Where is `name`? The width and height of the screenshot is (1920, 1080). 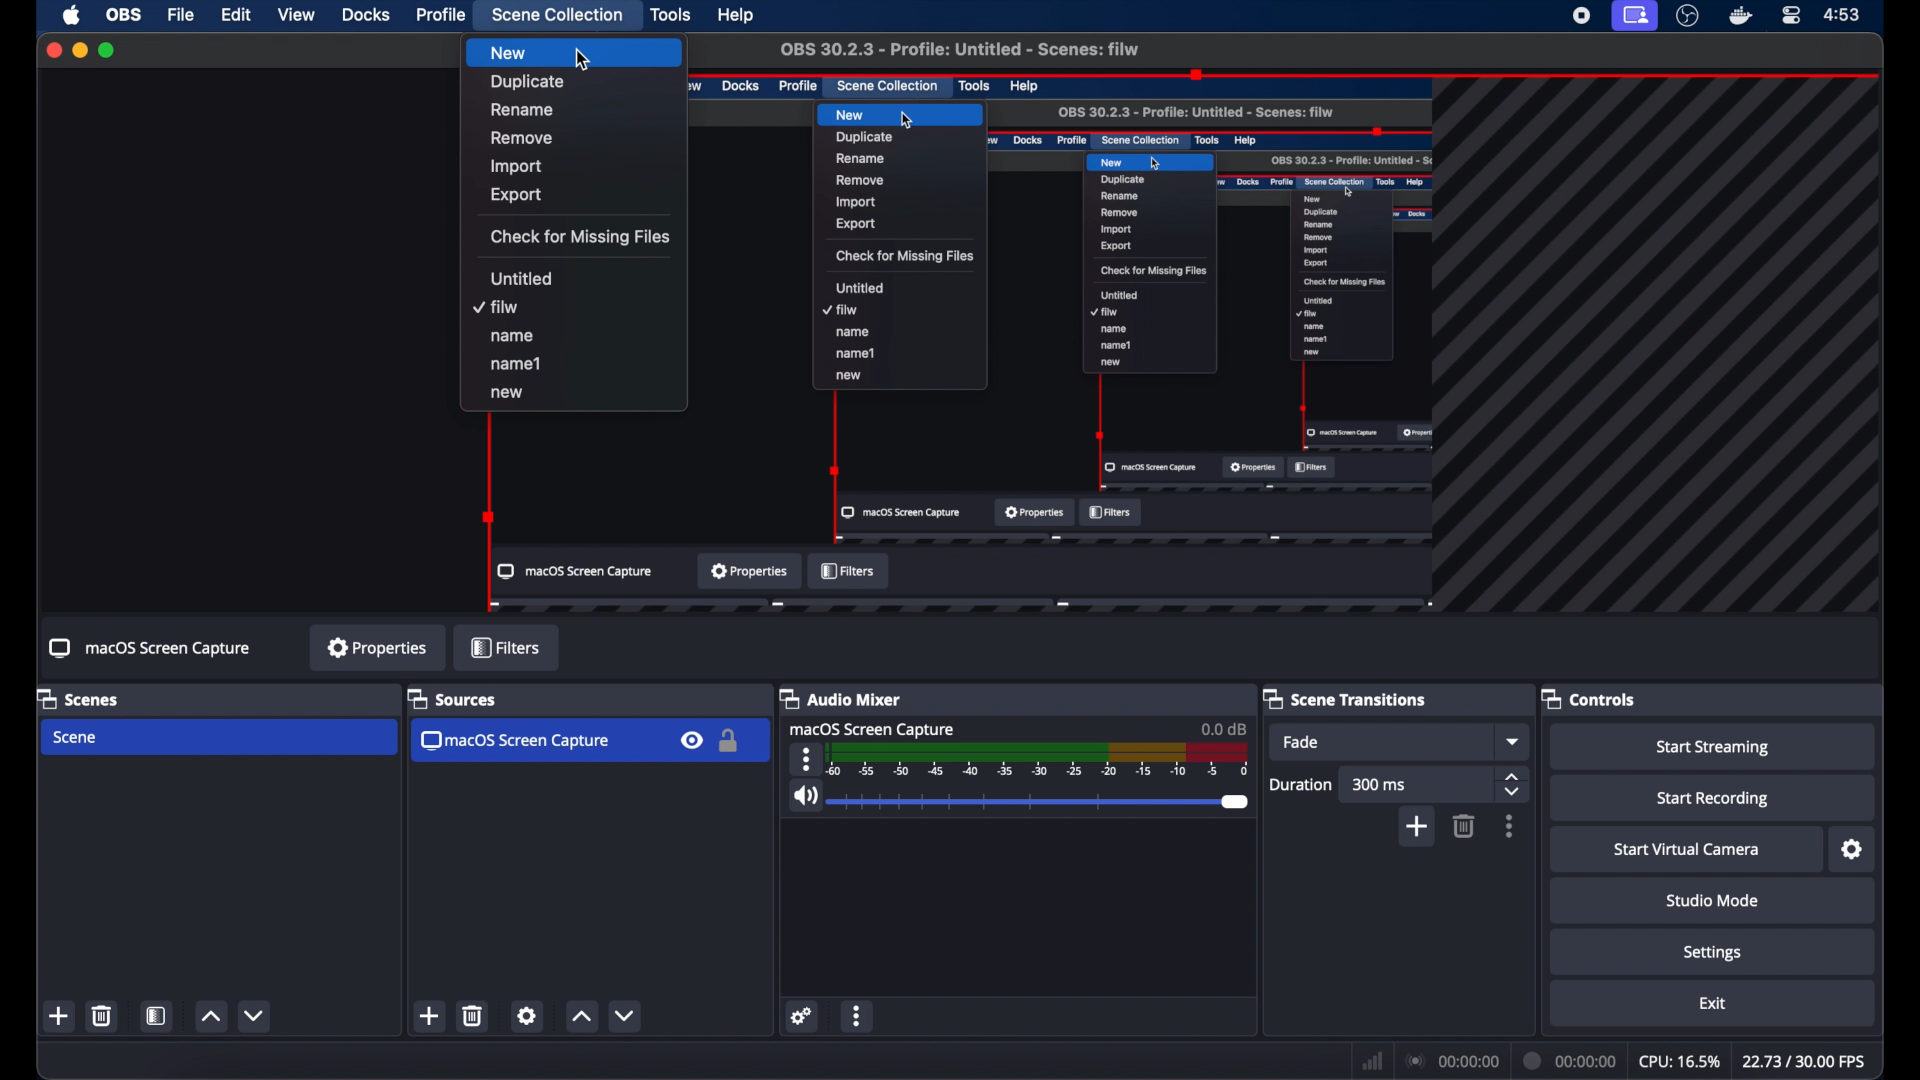
name is located at coordinates (513, 336).